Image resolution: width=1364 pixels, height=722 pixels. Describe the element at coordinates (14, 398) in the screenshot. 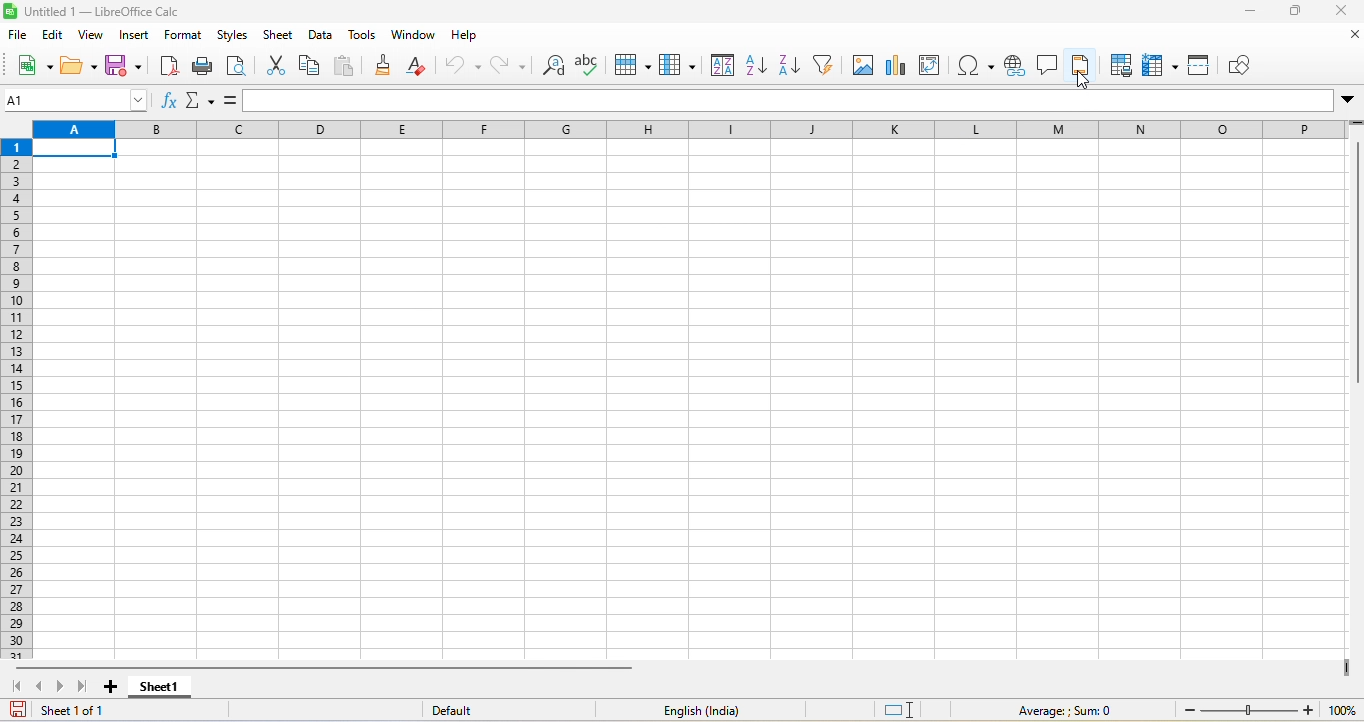

I see `rows` at that location.